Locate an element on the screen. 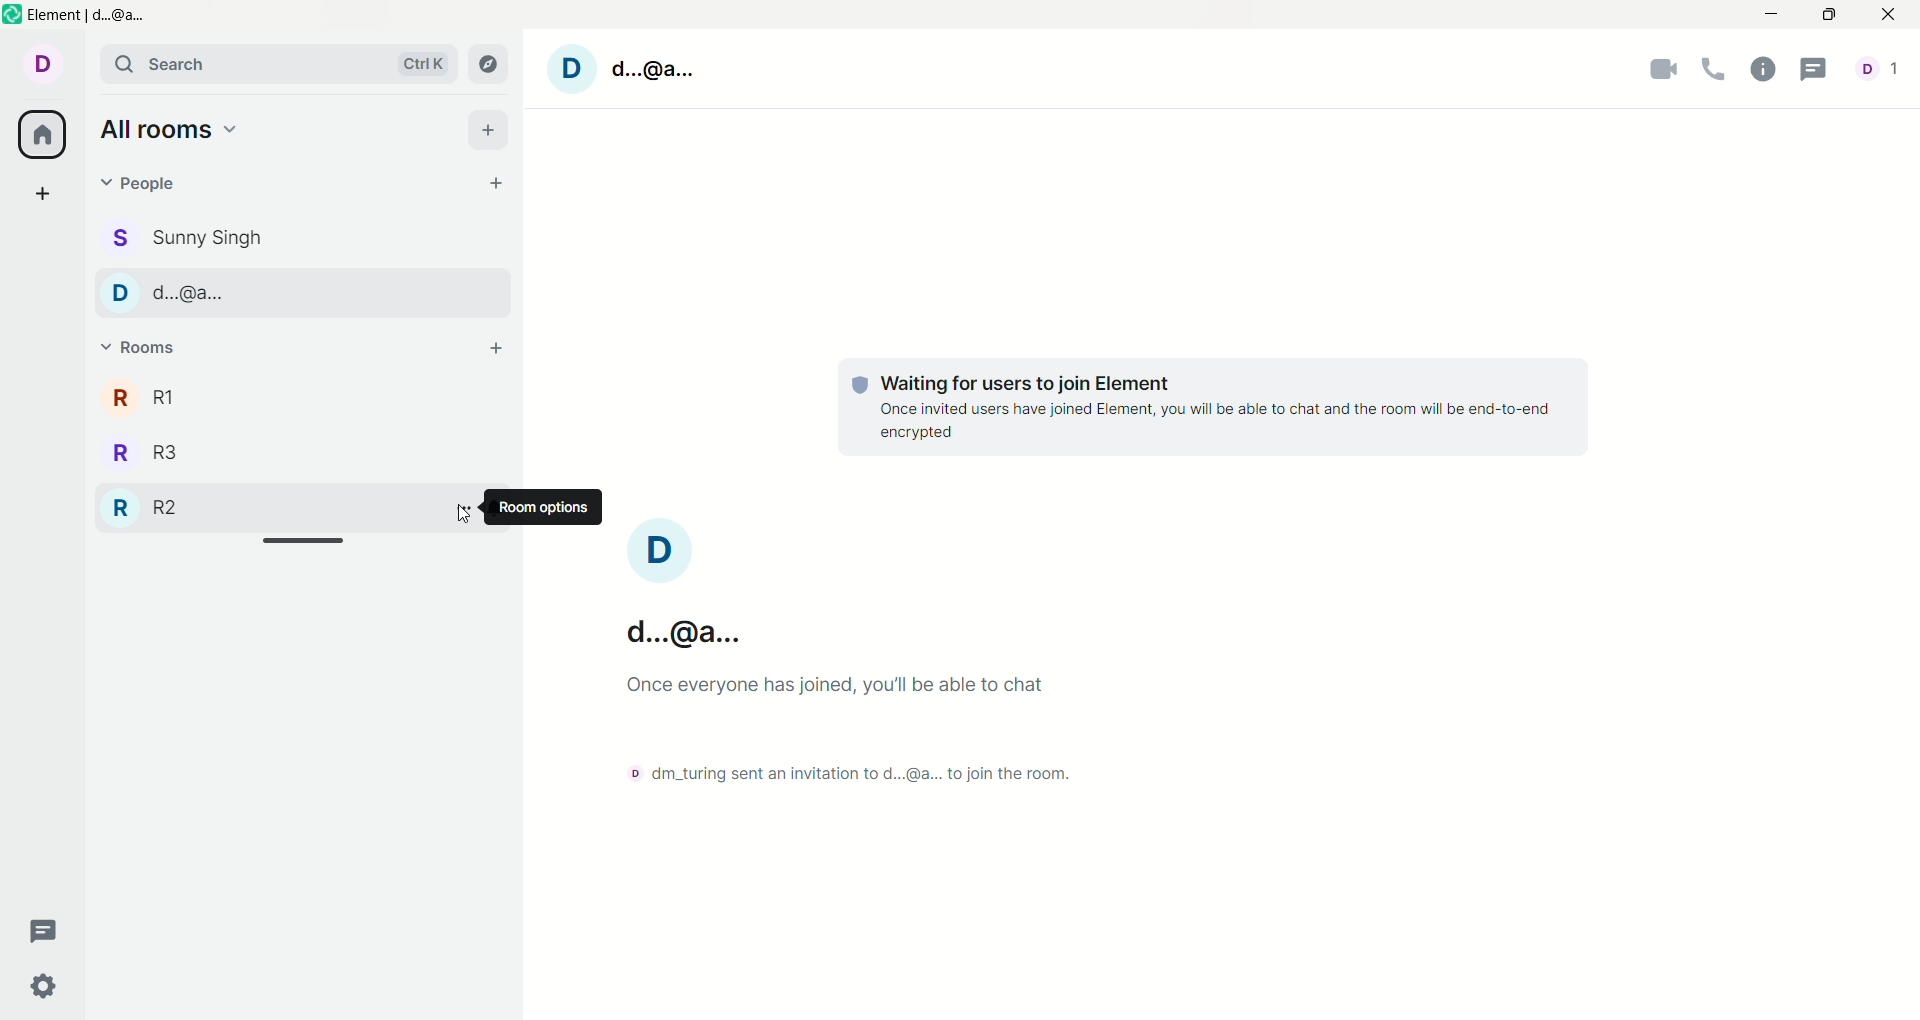 The height and width of the screenshot is (1020, 1920). d...@a... chat is located at coordinates (285, 292).